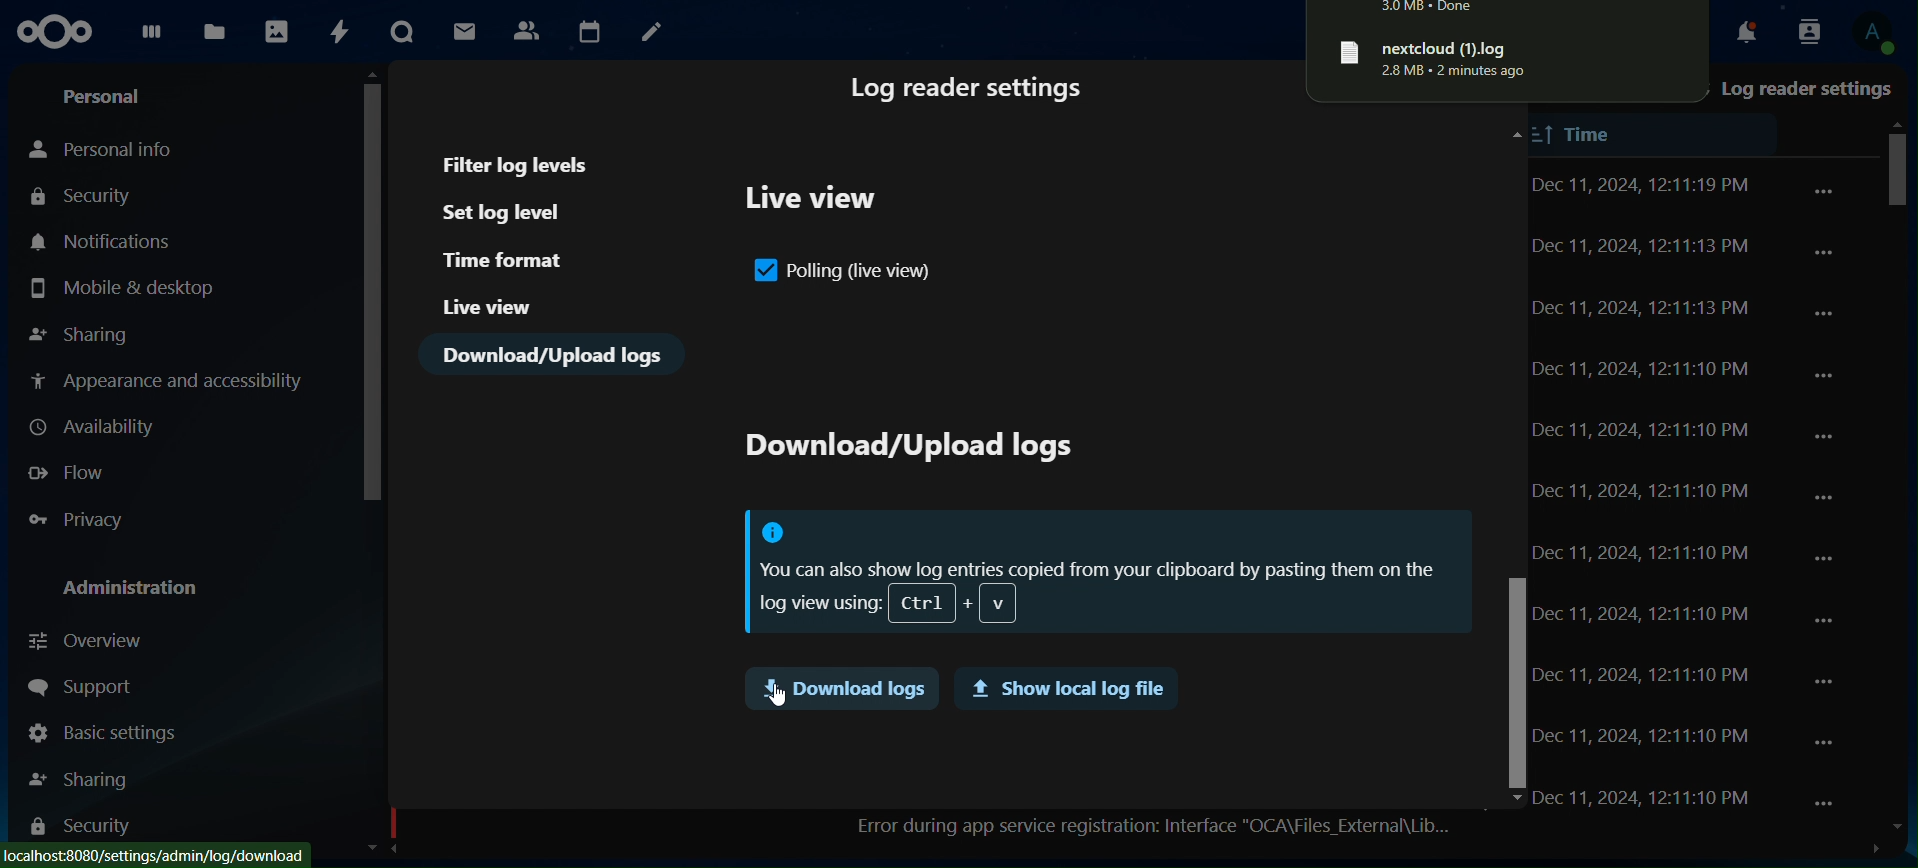 The height and width of the screenshot is (868, 1918). Describe the element at coordinates (1738, 31) in the screenshot. I see `notifications` at that location.